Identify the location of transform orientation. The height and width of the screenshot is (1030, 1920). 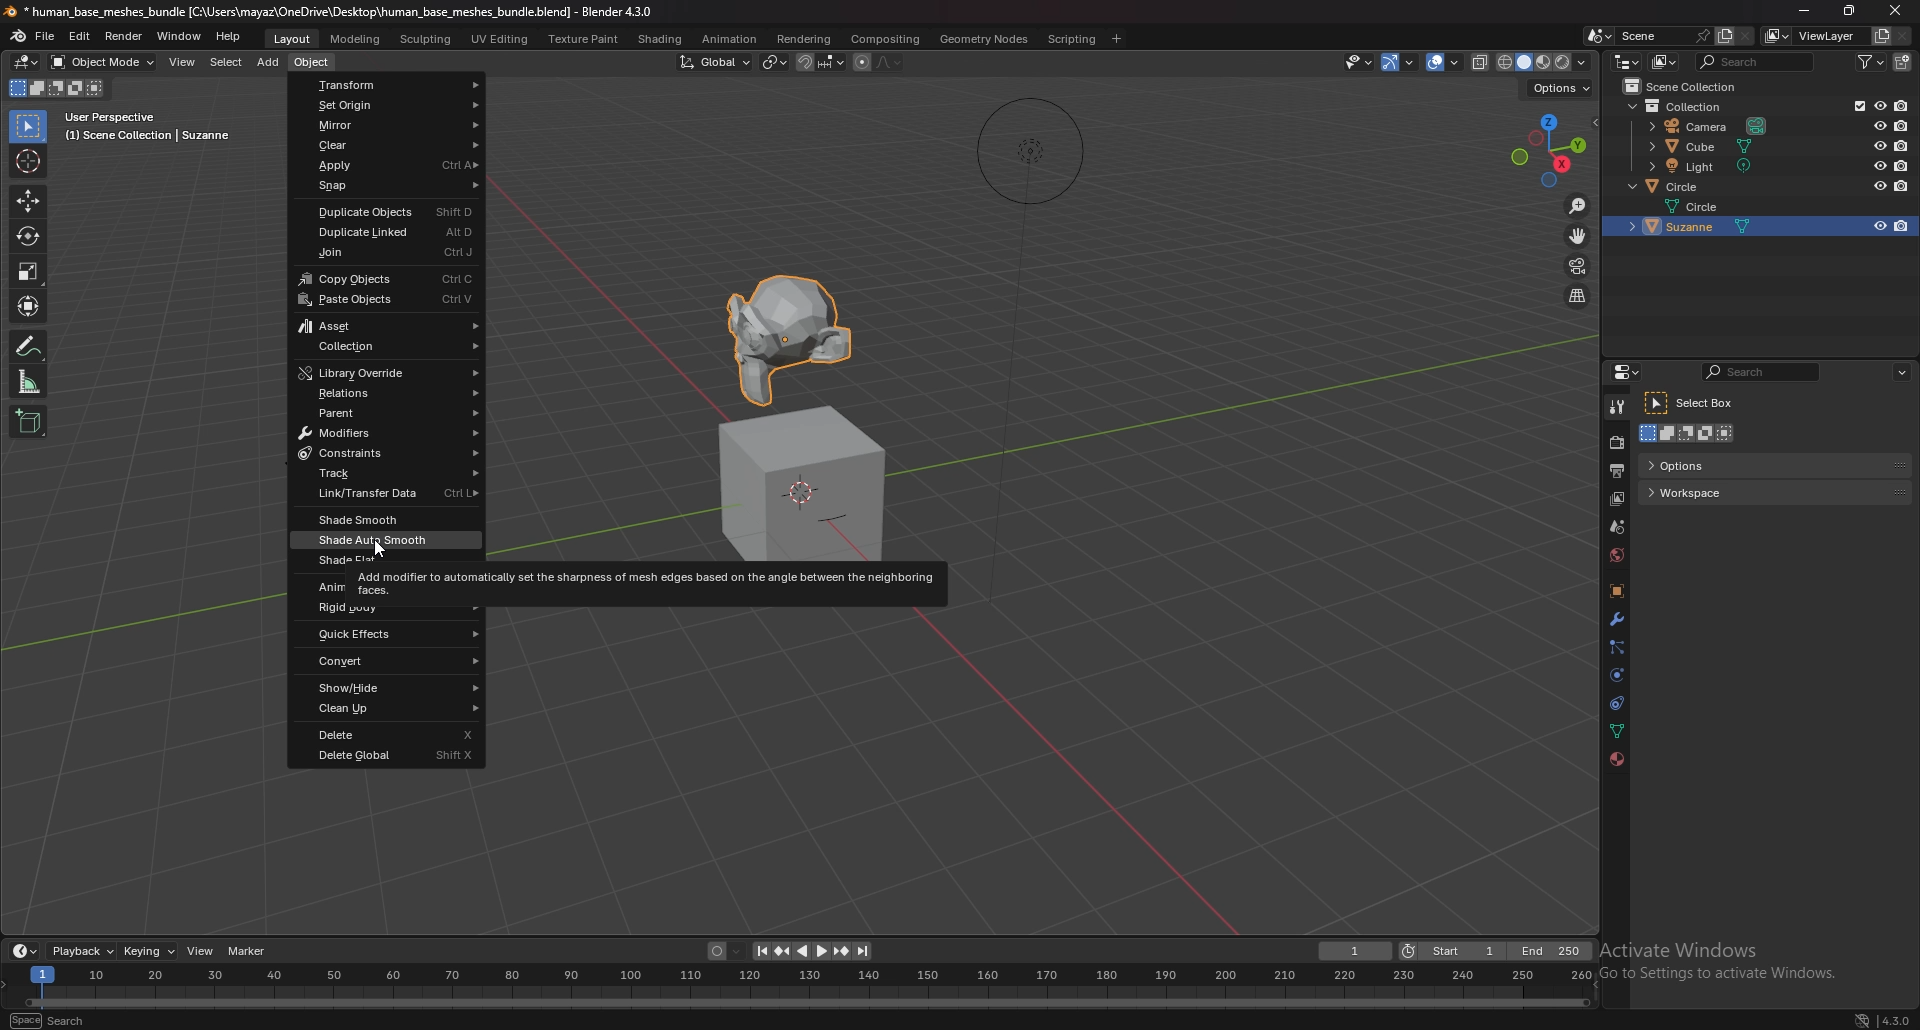
(715, 61).